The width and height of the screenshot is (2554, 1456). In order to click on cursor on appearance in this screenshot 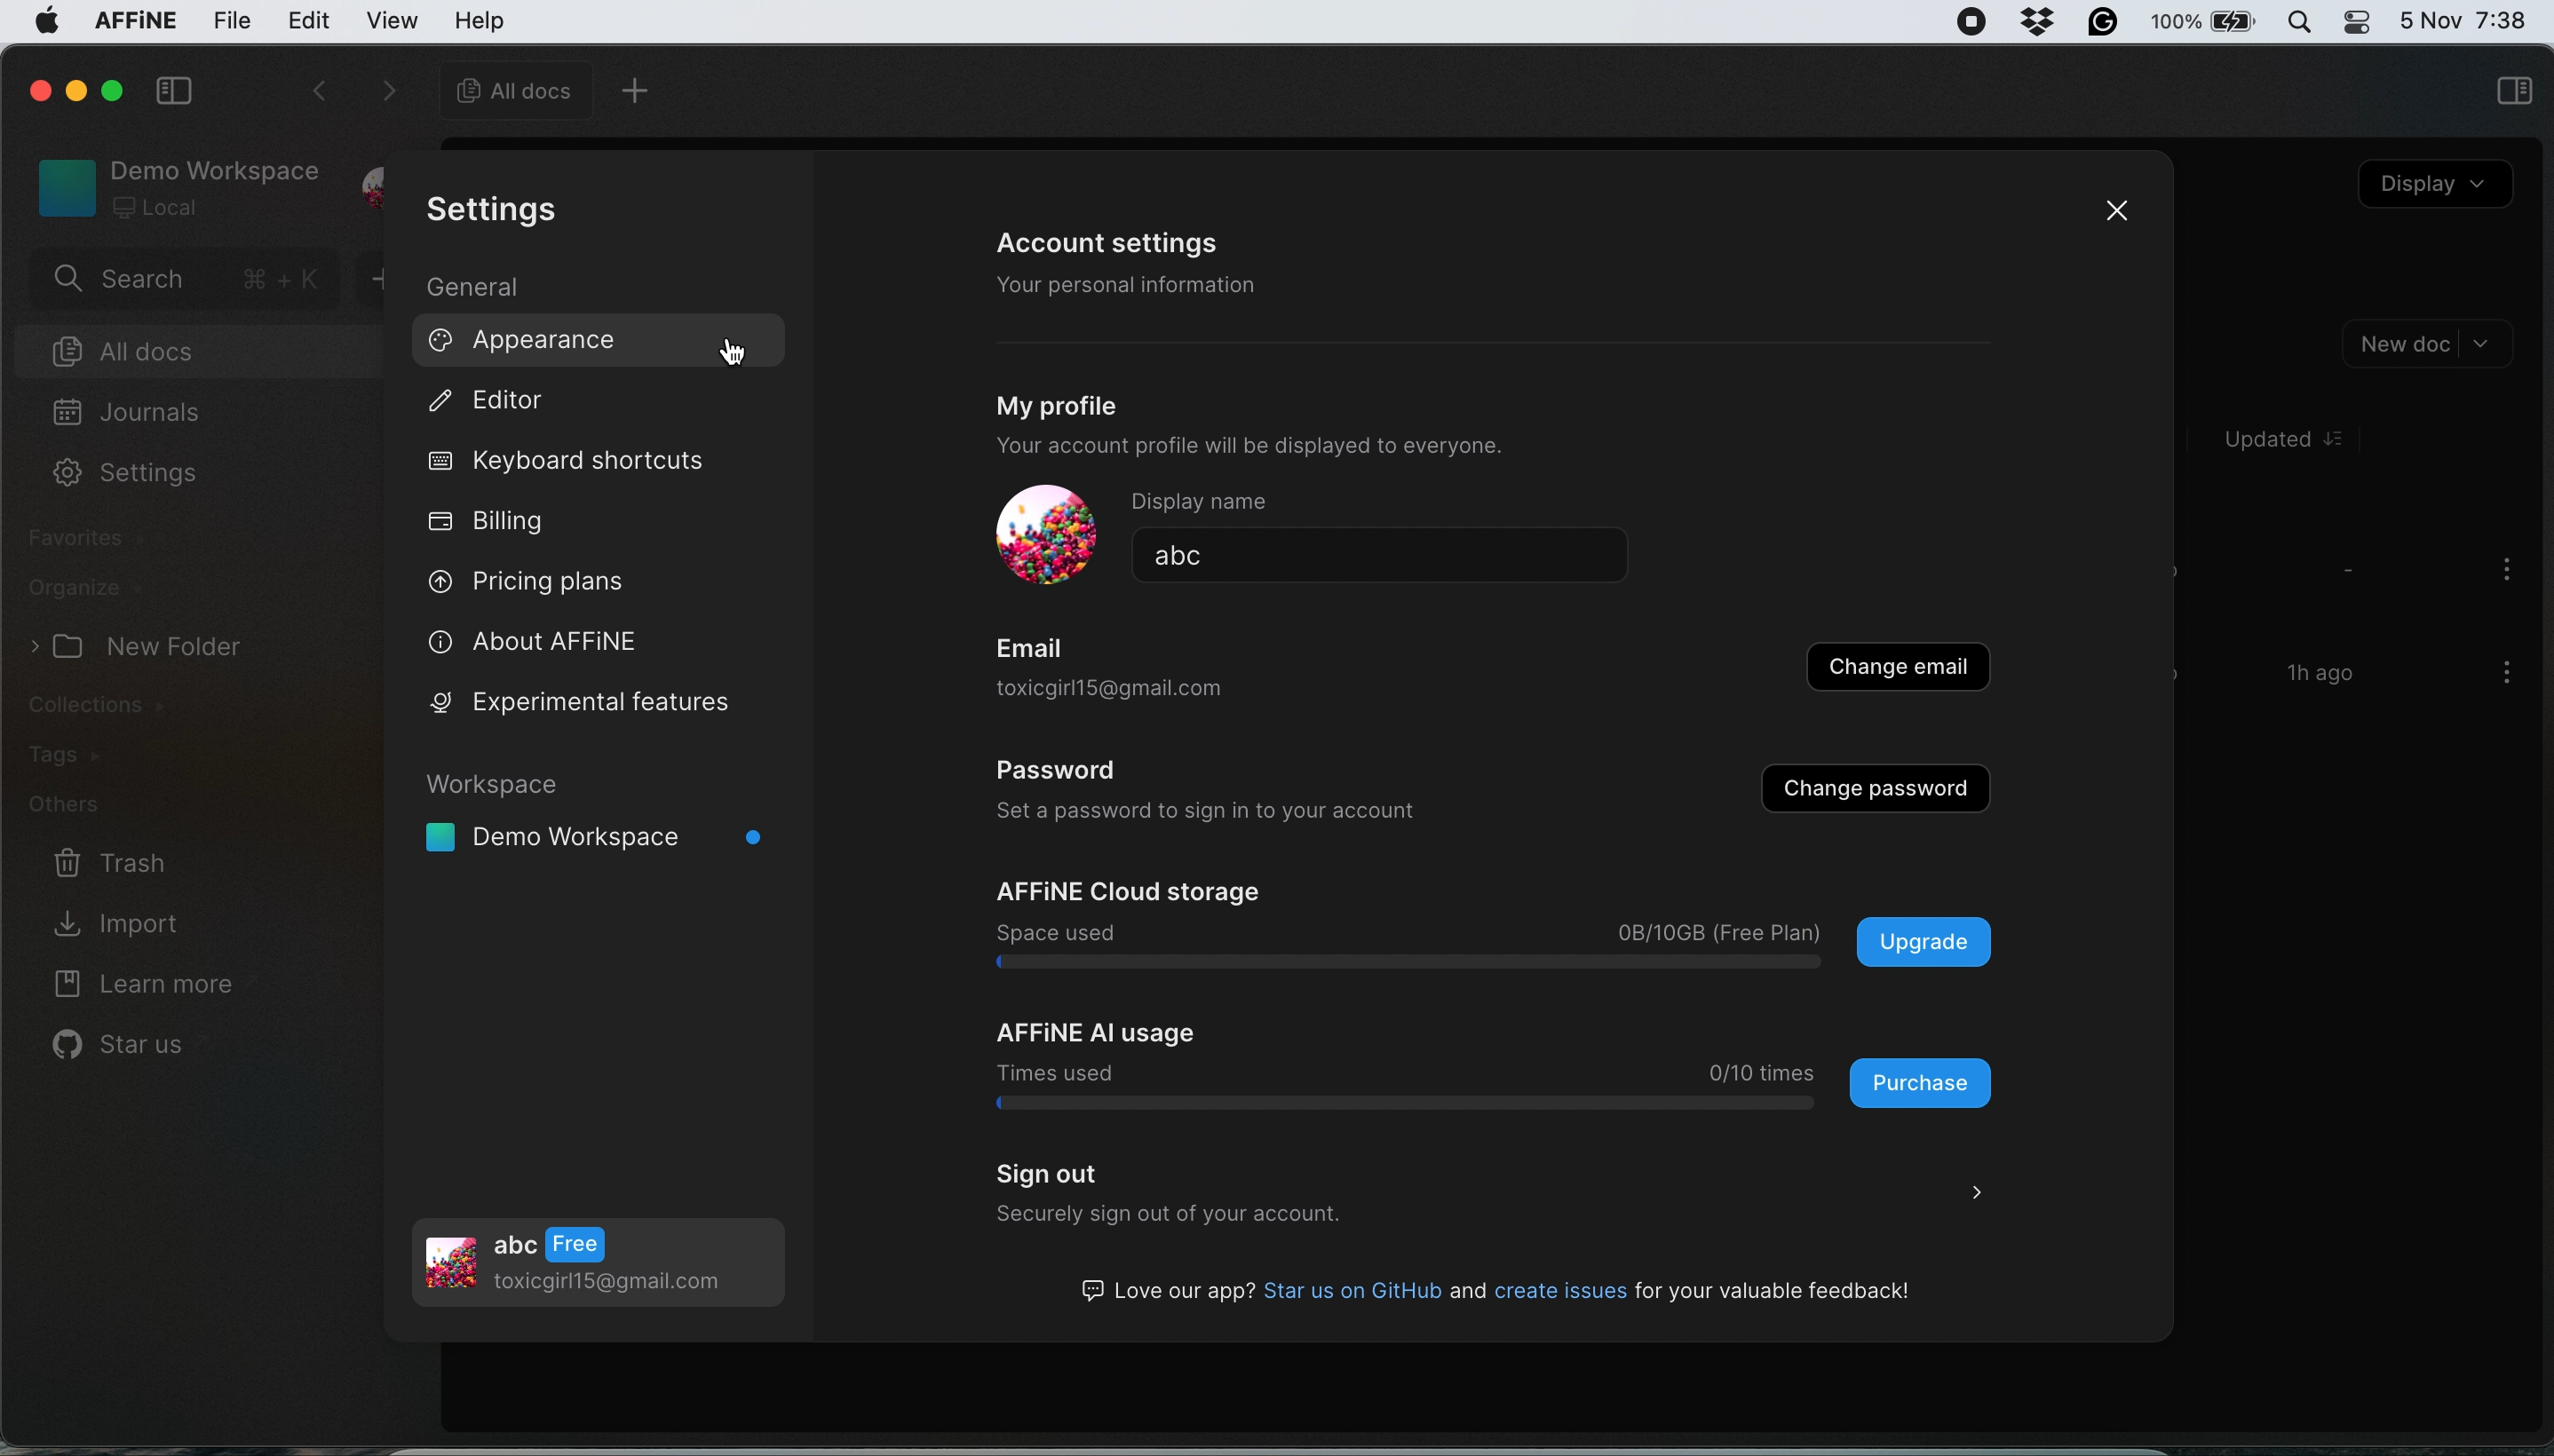, I will do `click(738, 356)`.